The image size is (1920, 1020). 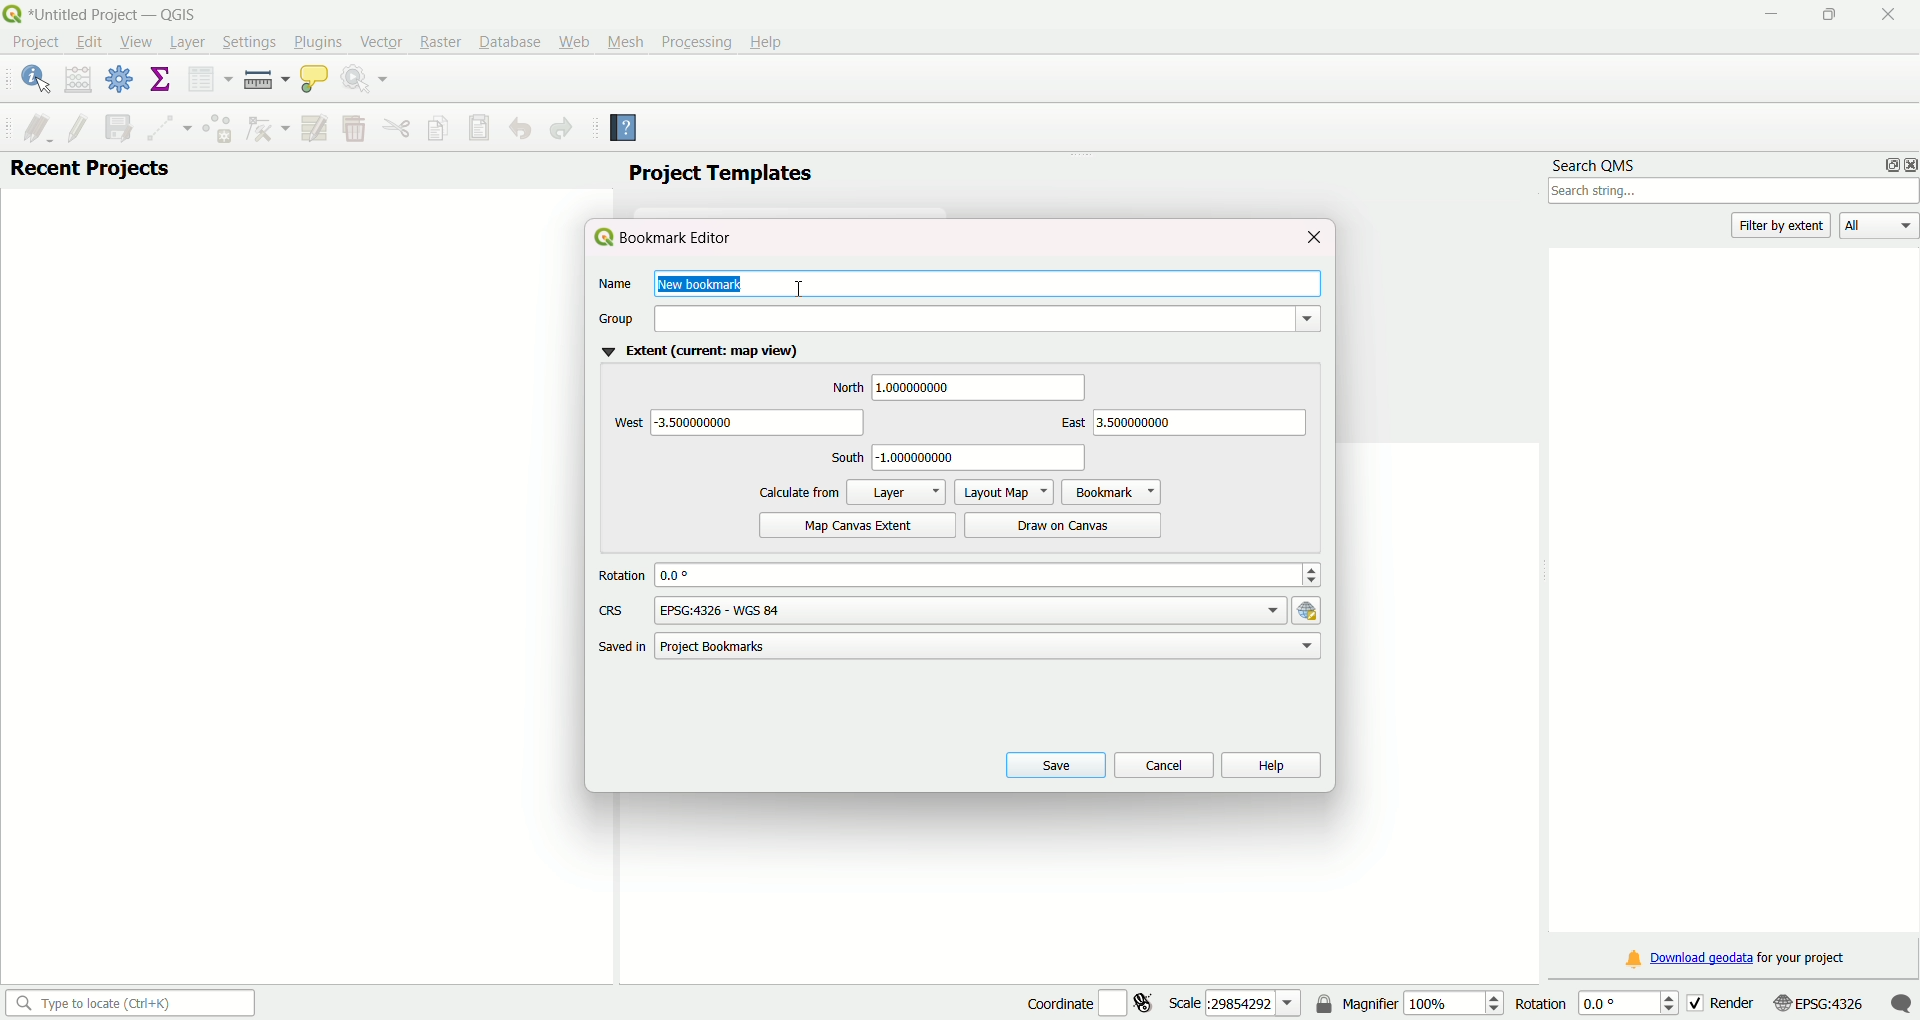 What do you see at coordinates (1066, 524) in the screenshot?
I see `draw on canvas` at bounding box center [1066, 524].